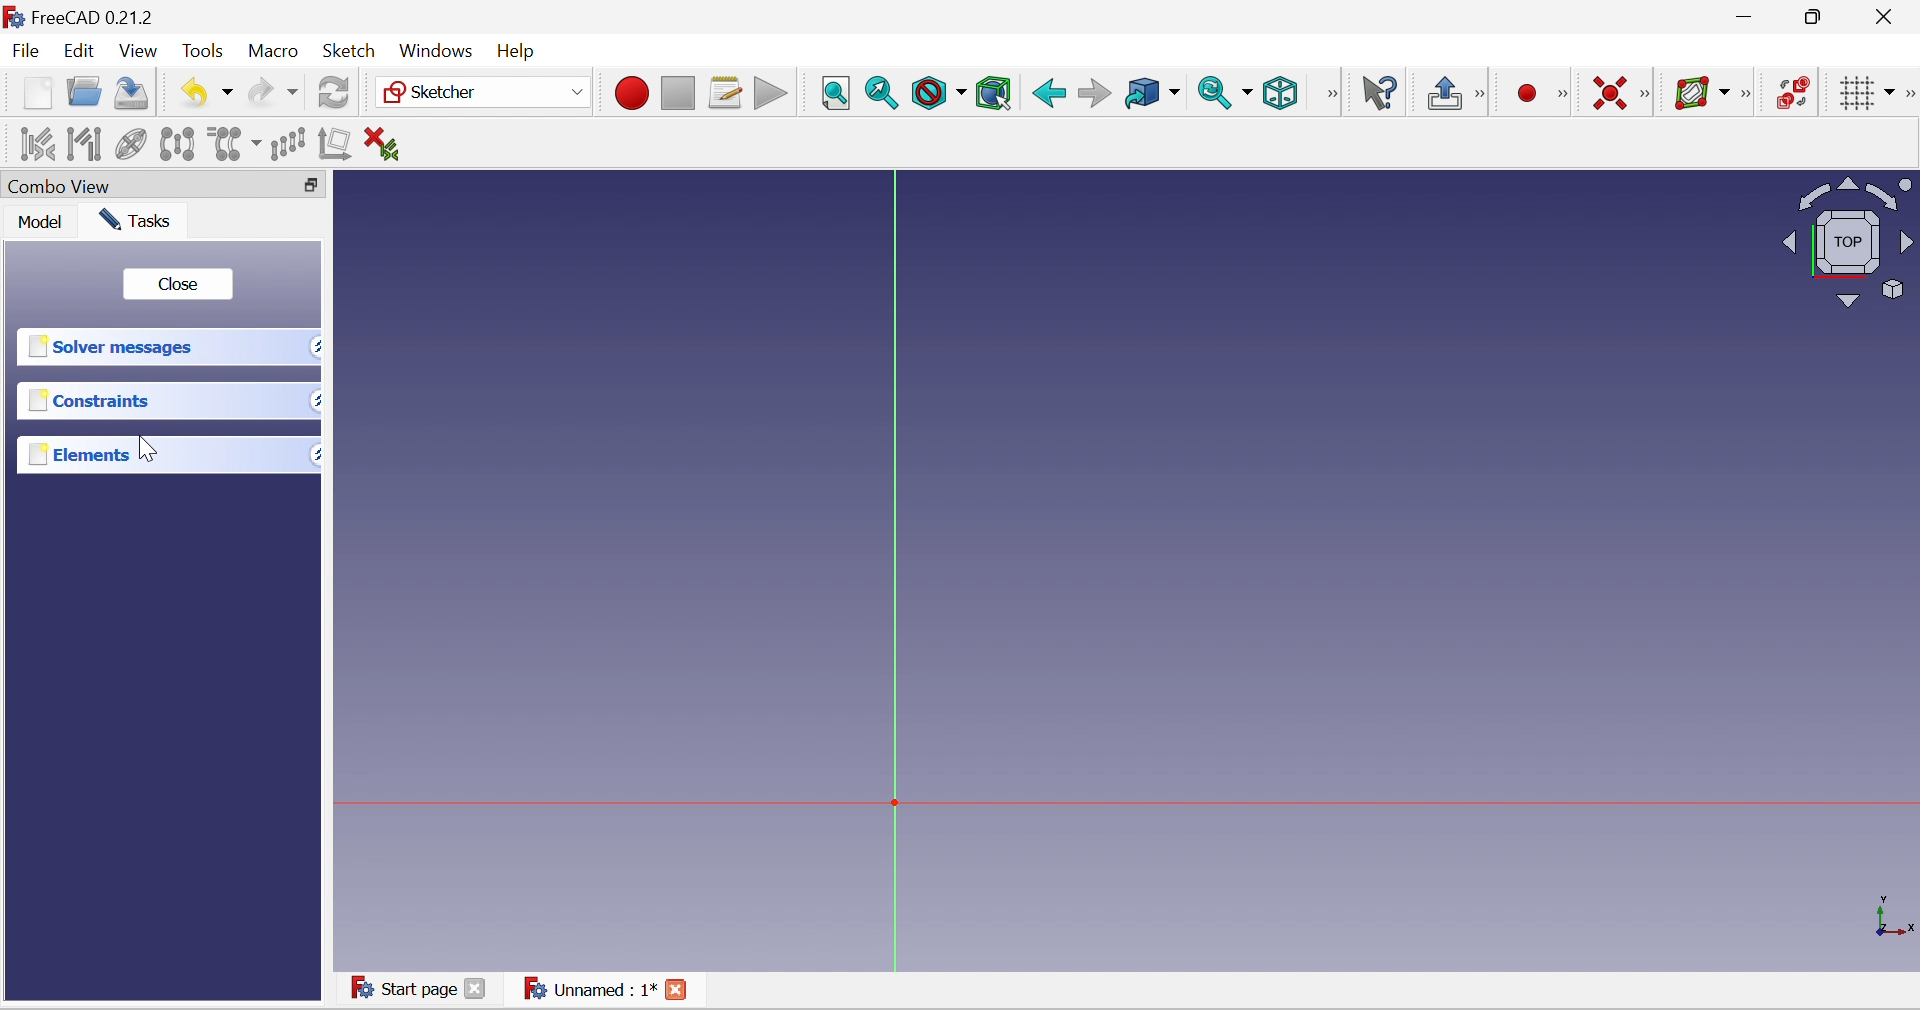 The width and height of the screenshot is (1920, 1010). Describe the element at coordinates (109, 346) in the screenshot. I see `Solver messages` at that location.